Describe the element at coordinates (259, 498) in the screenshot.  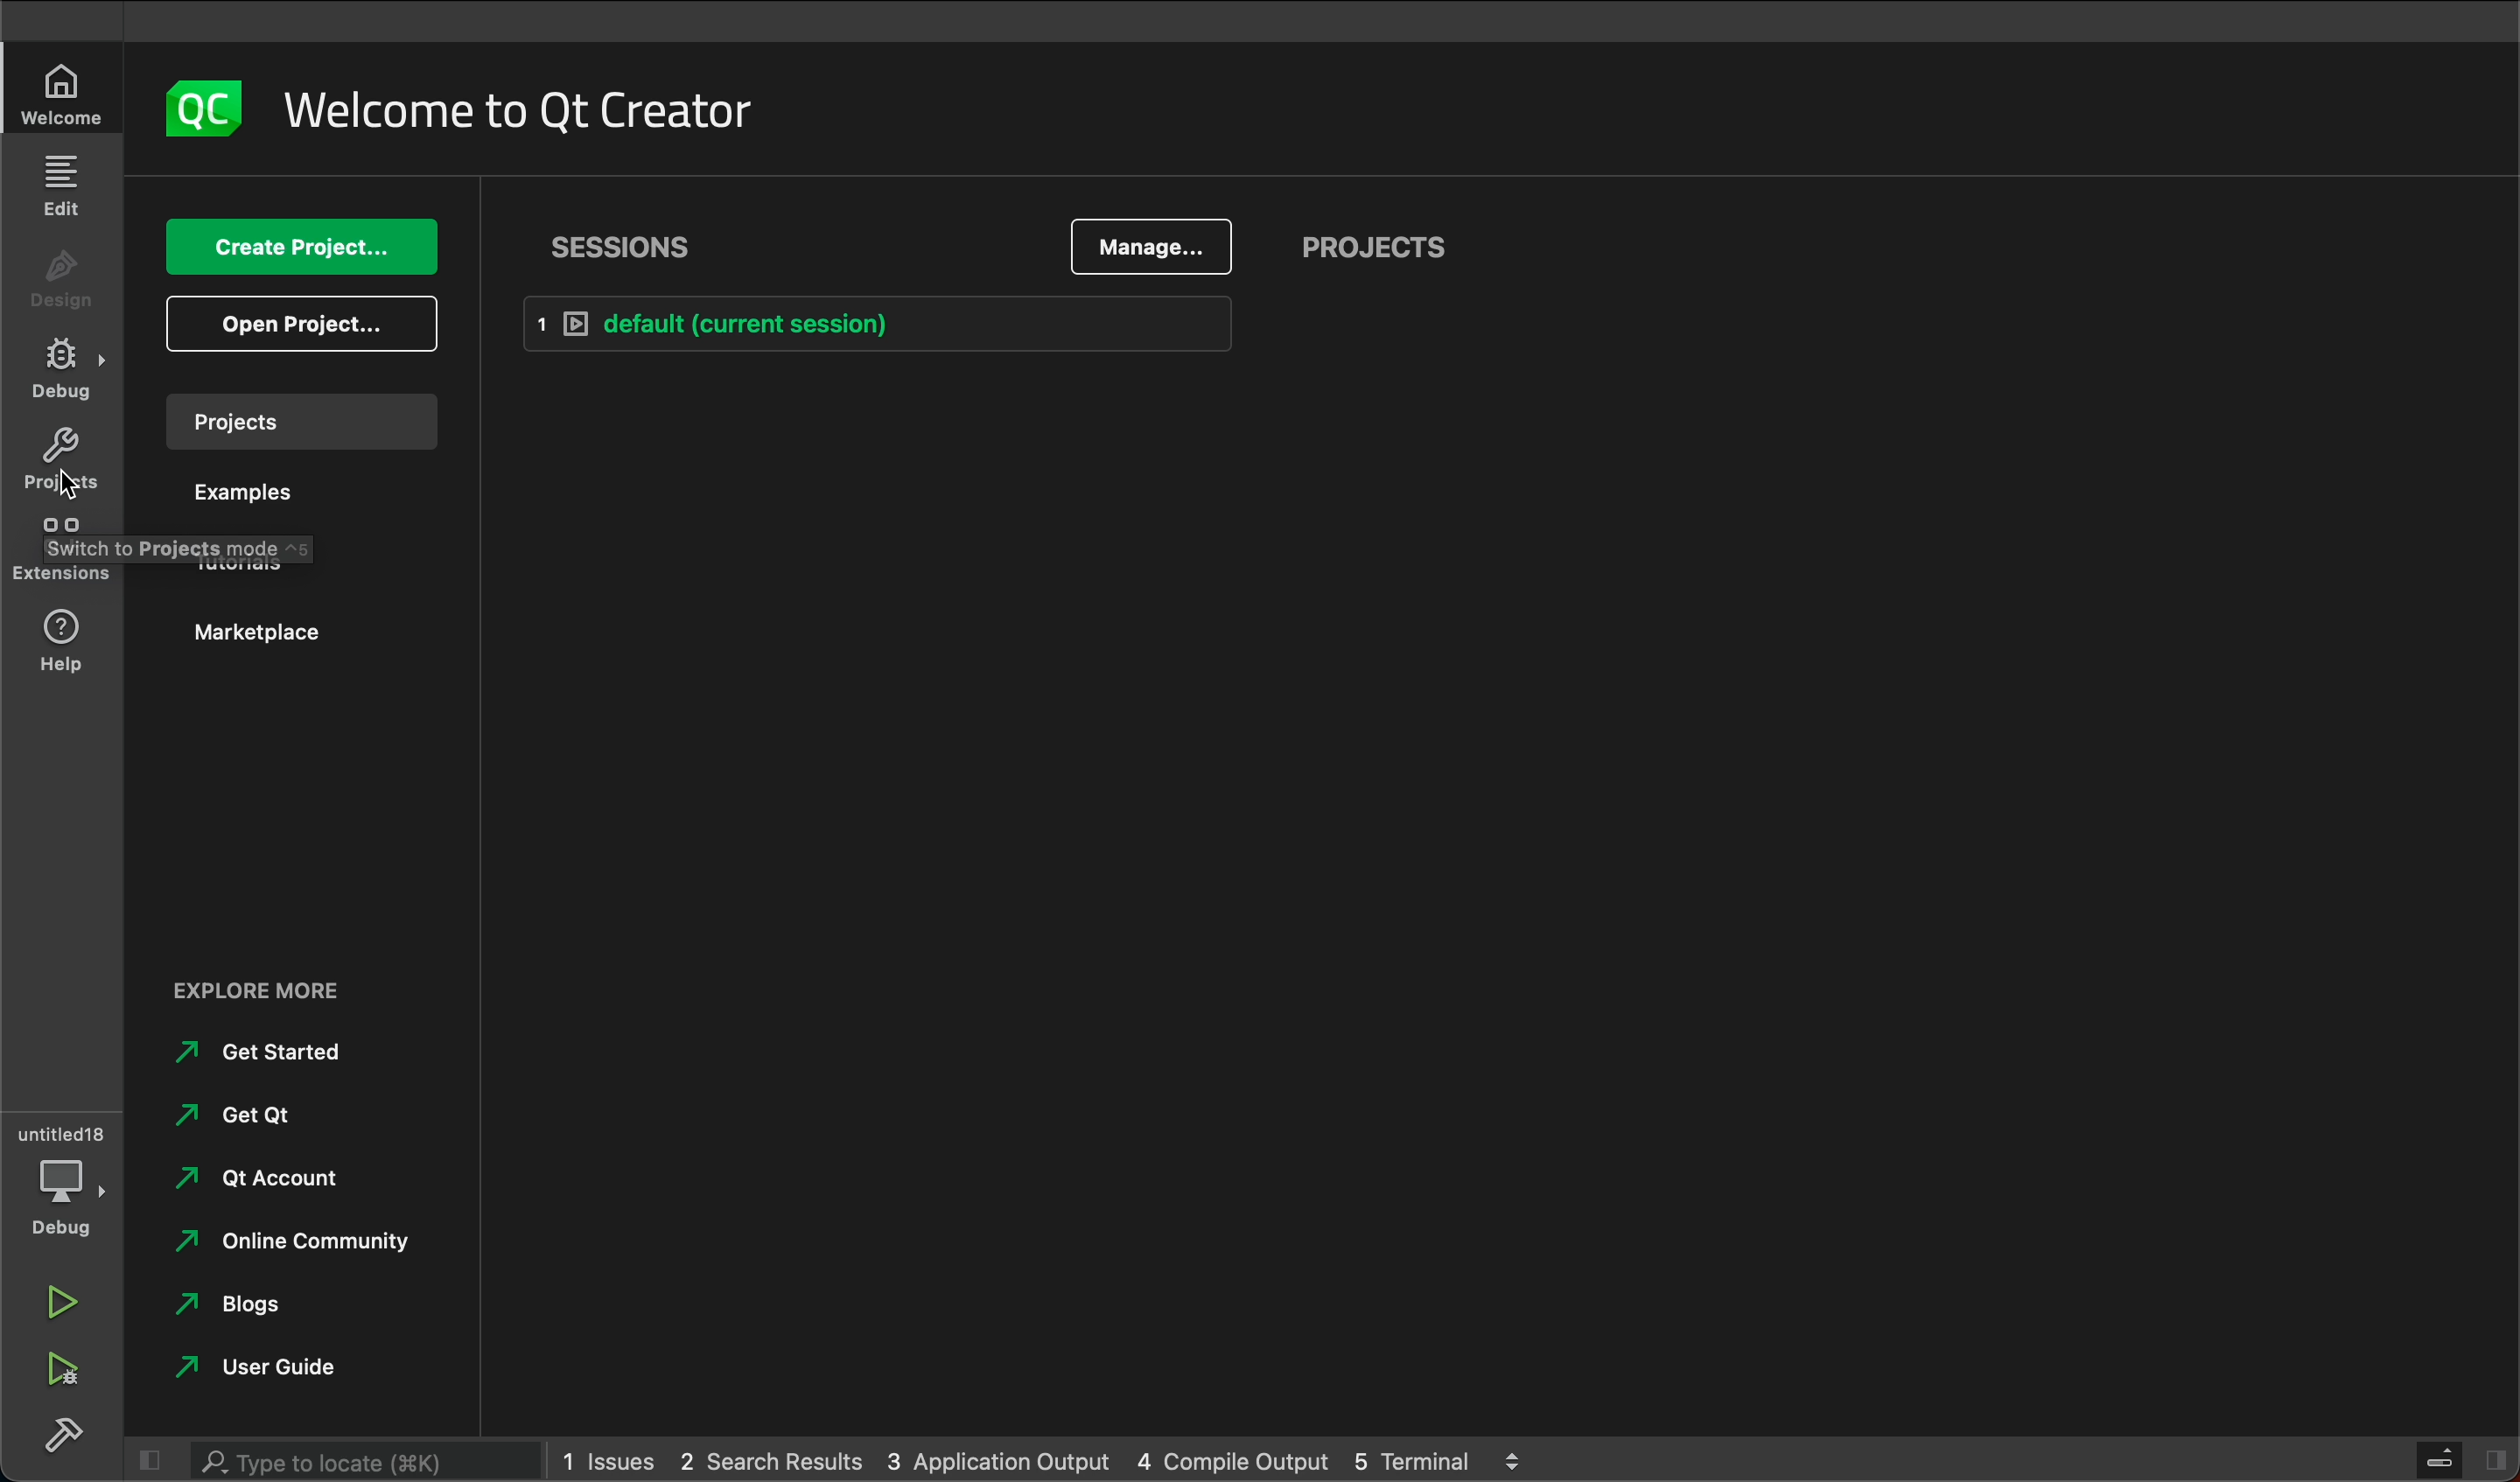
I see `examples` at that location.